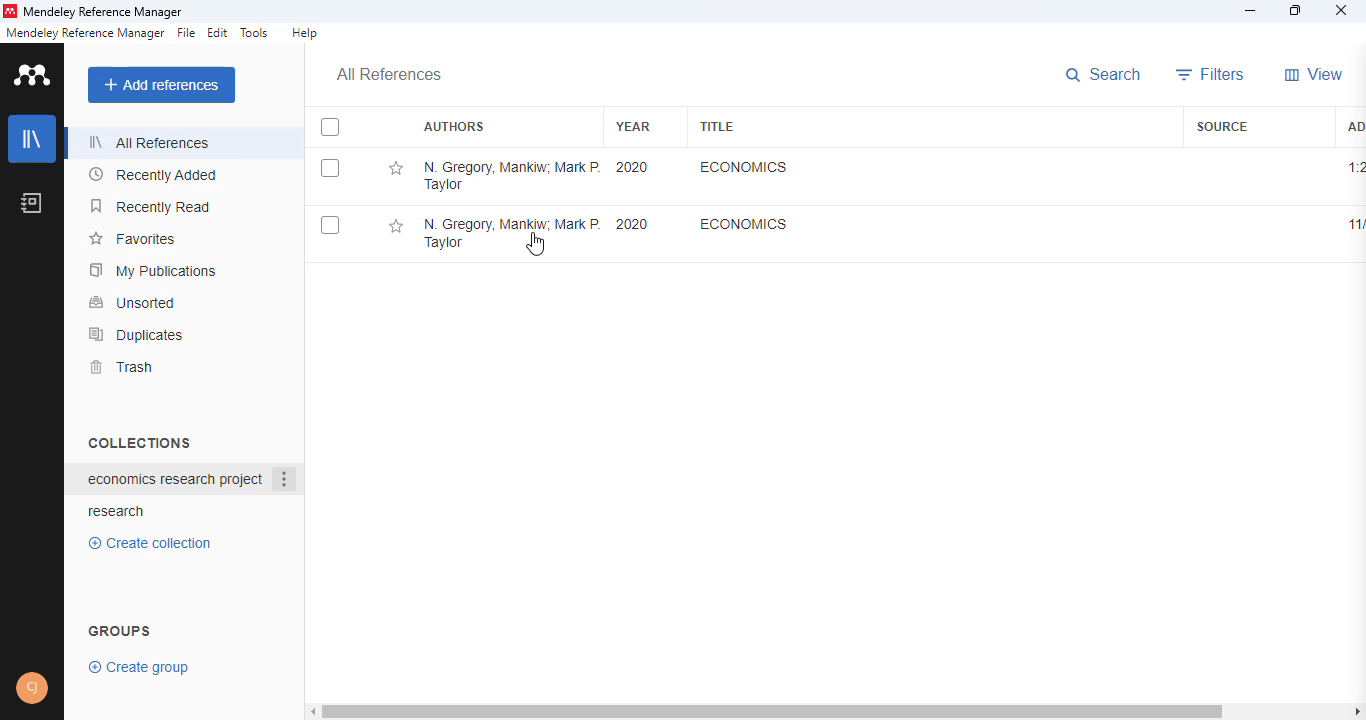 This screenshot has height=720, width=1366. What do you see at coordinates (744, 223) in the screenshot?
I see `Economics` at bounding box center [744, 223].